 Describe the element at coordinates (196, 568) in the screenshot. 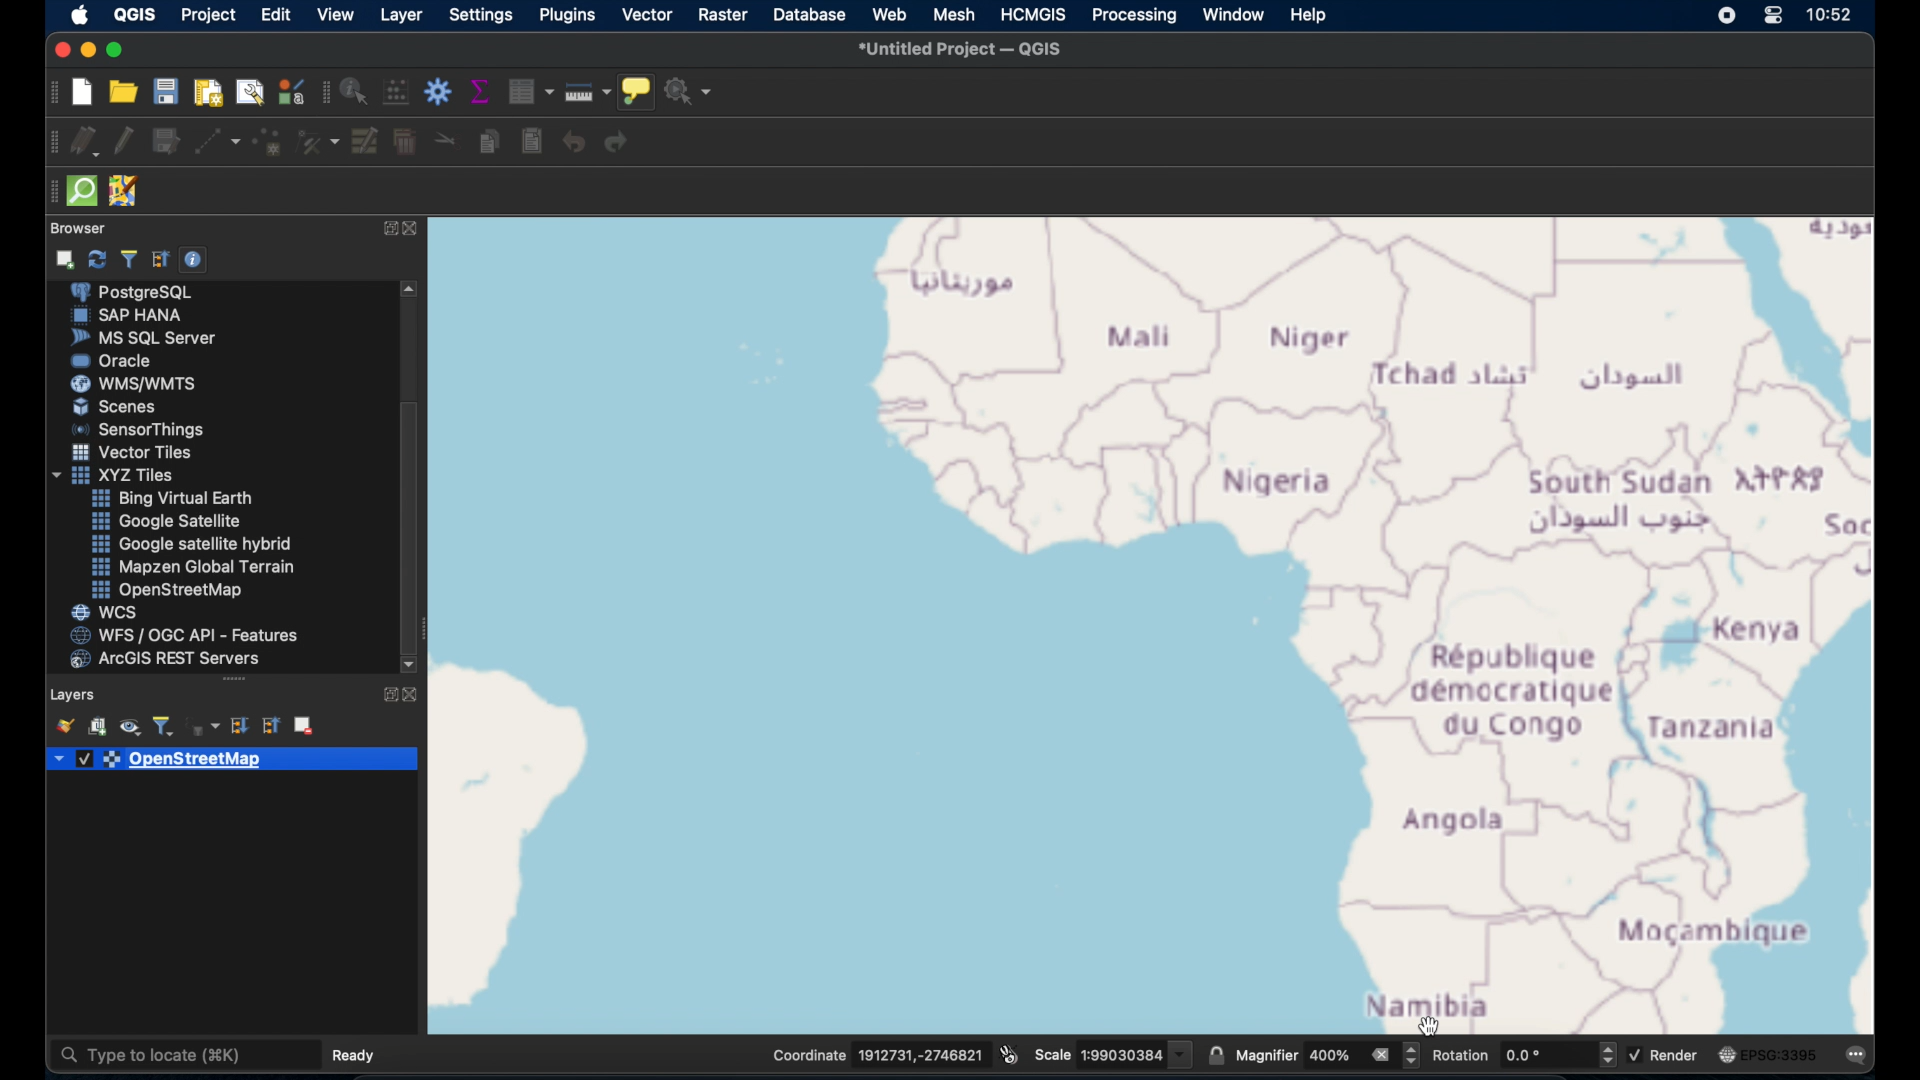

I see `mapzen global terrain` at that location.